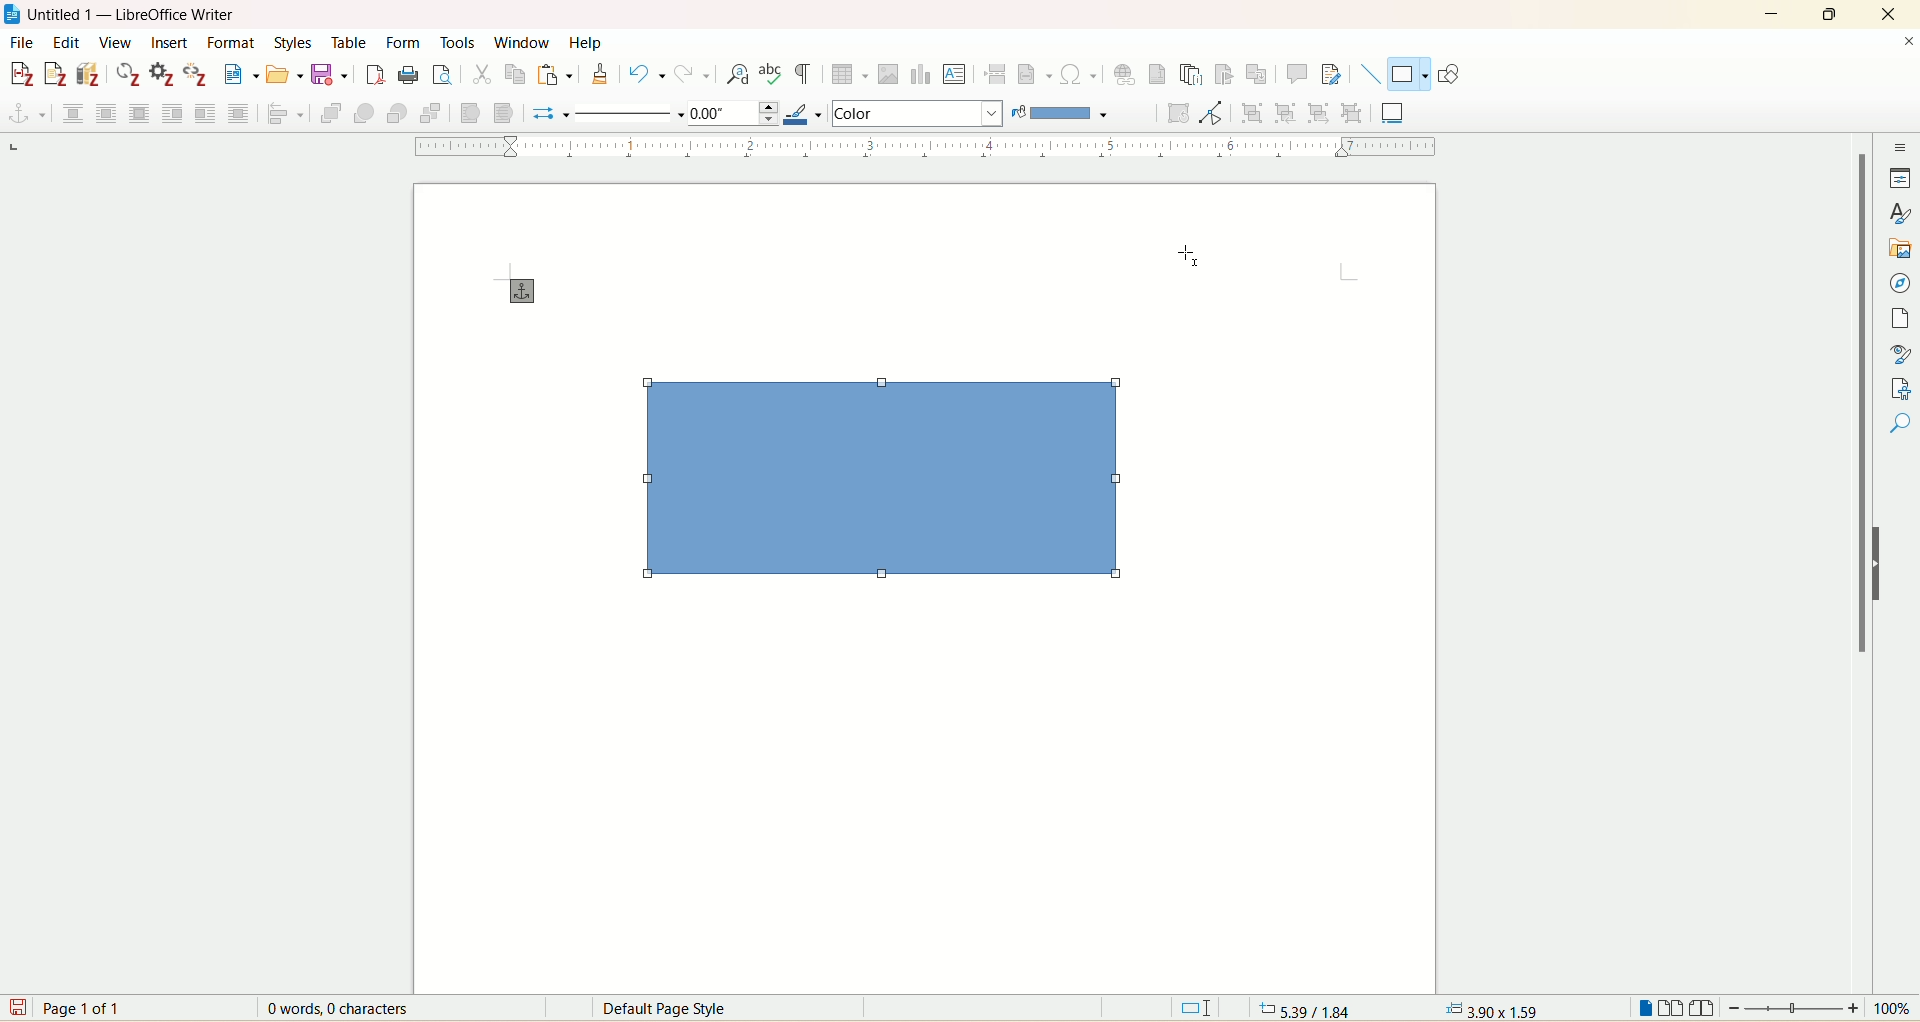  Describe the element at coordinates (407, 44) in the screenshot. I see `form` at that location.